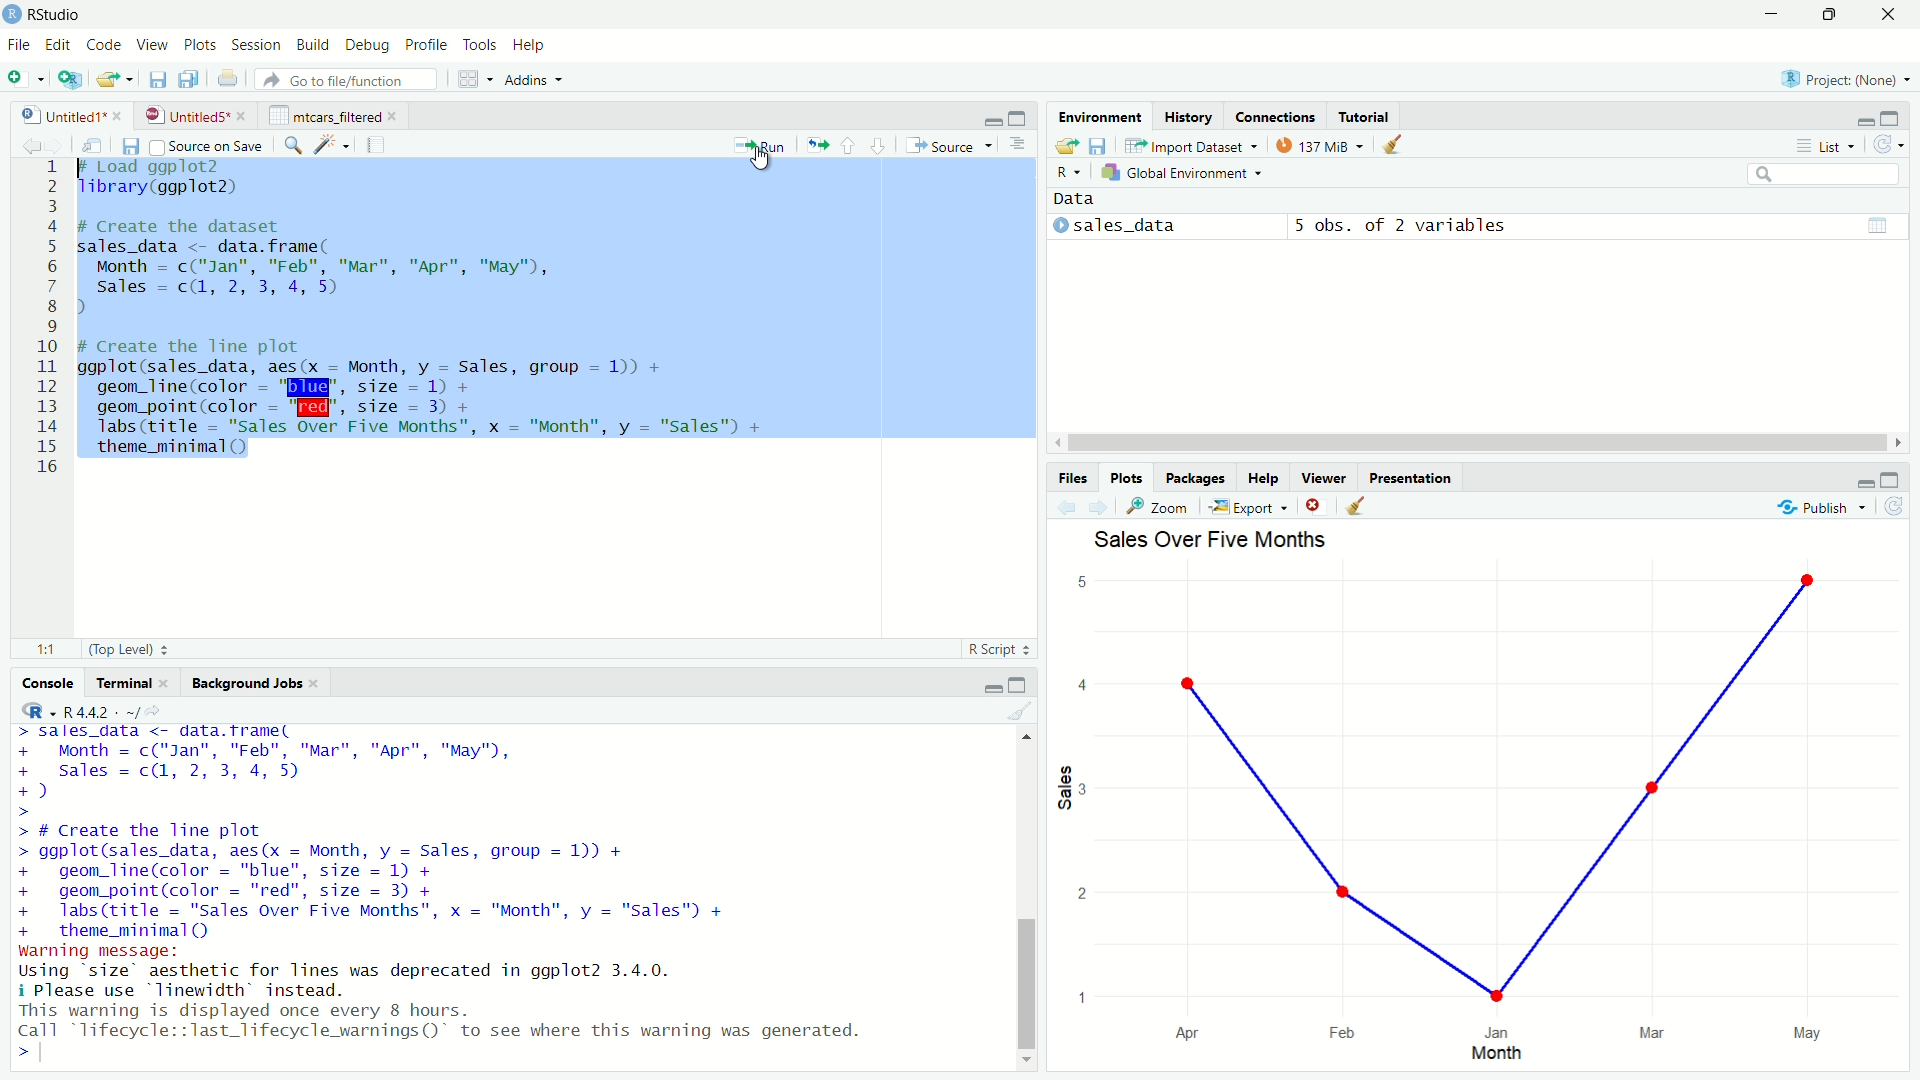  I want to click on (top leave), so click(121, 650).